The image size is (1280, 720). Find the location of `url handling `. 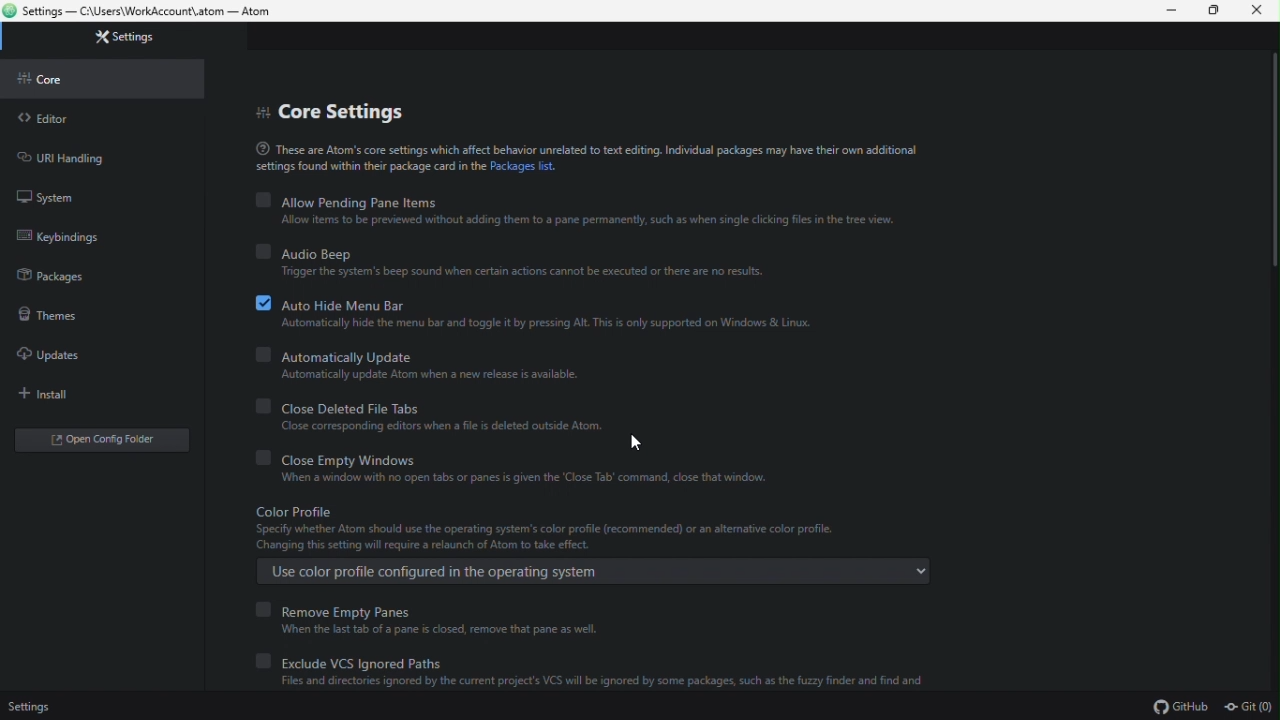

url handling  is located at coordinates (81, 156).